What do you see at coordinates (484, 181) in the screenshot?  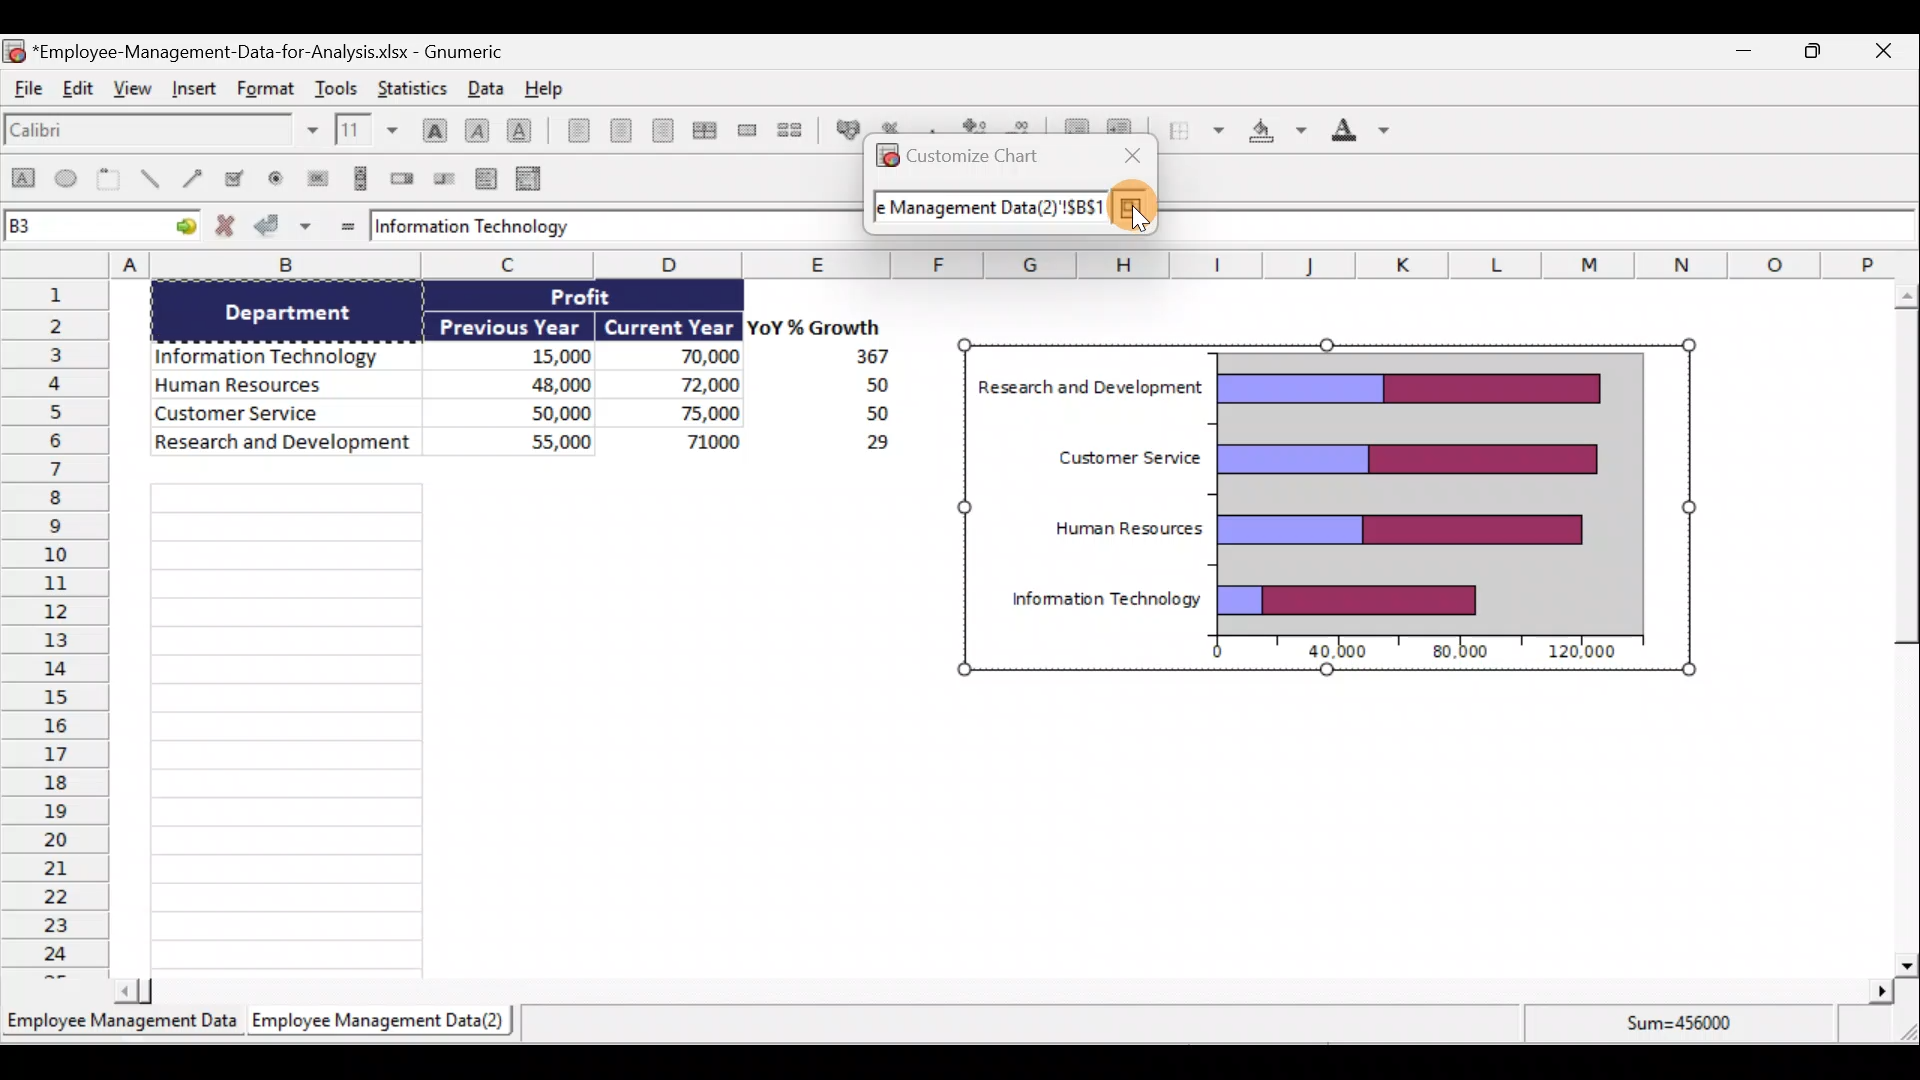 I see `Create a list` at bounding box center [484, 181].